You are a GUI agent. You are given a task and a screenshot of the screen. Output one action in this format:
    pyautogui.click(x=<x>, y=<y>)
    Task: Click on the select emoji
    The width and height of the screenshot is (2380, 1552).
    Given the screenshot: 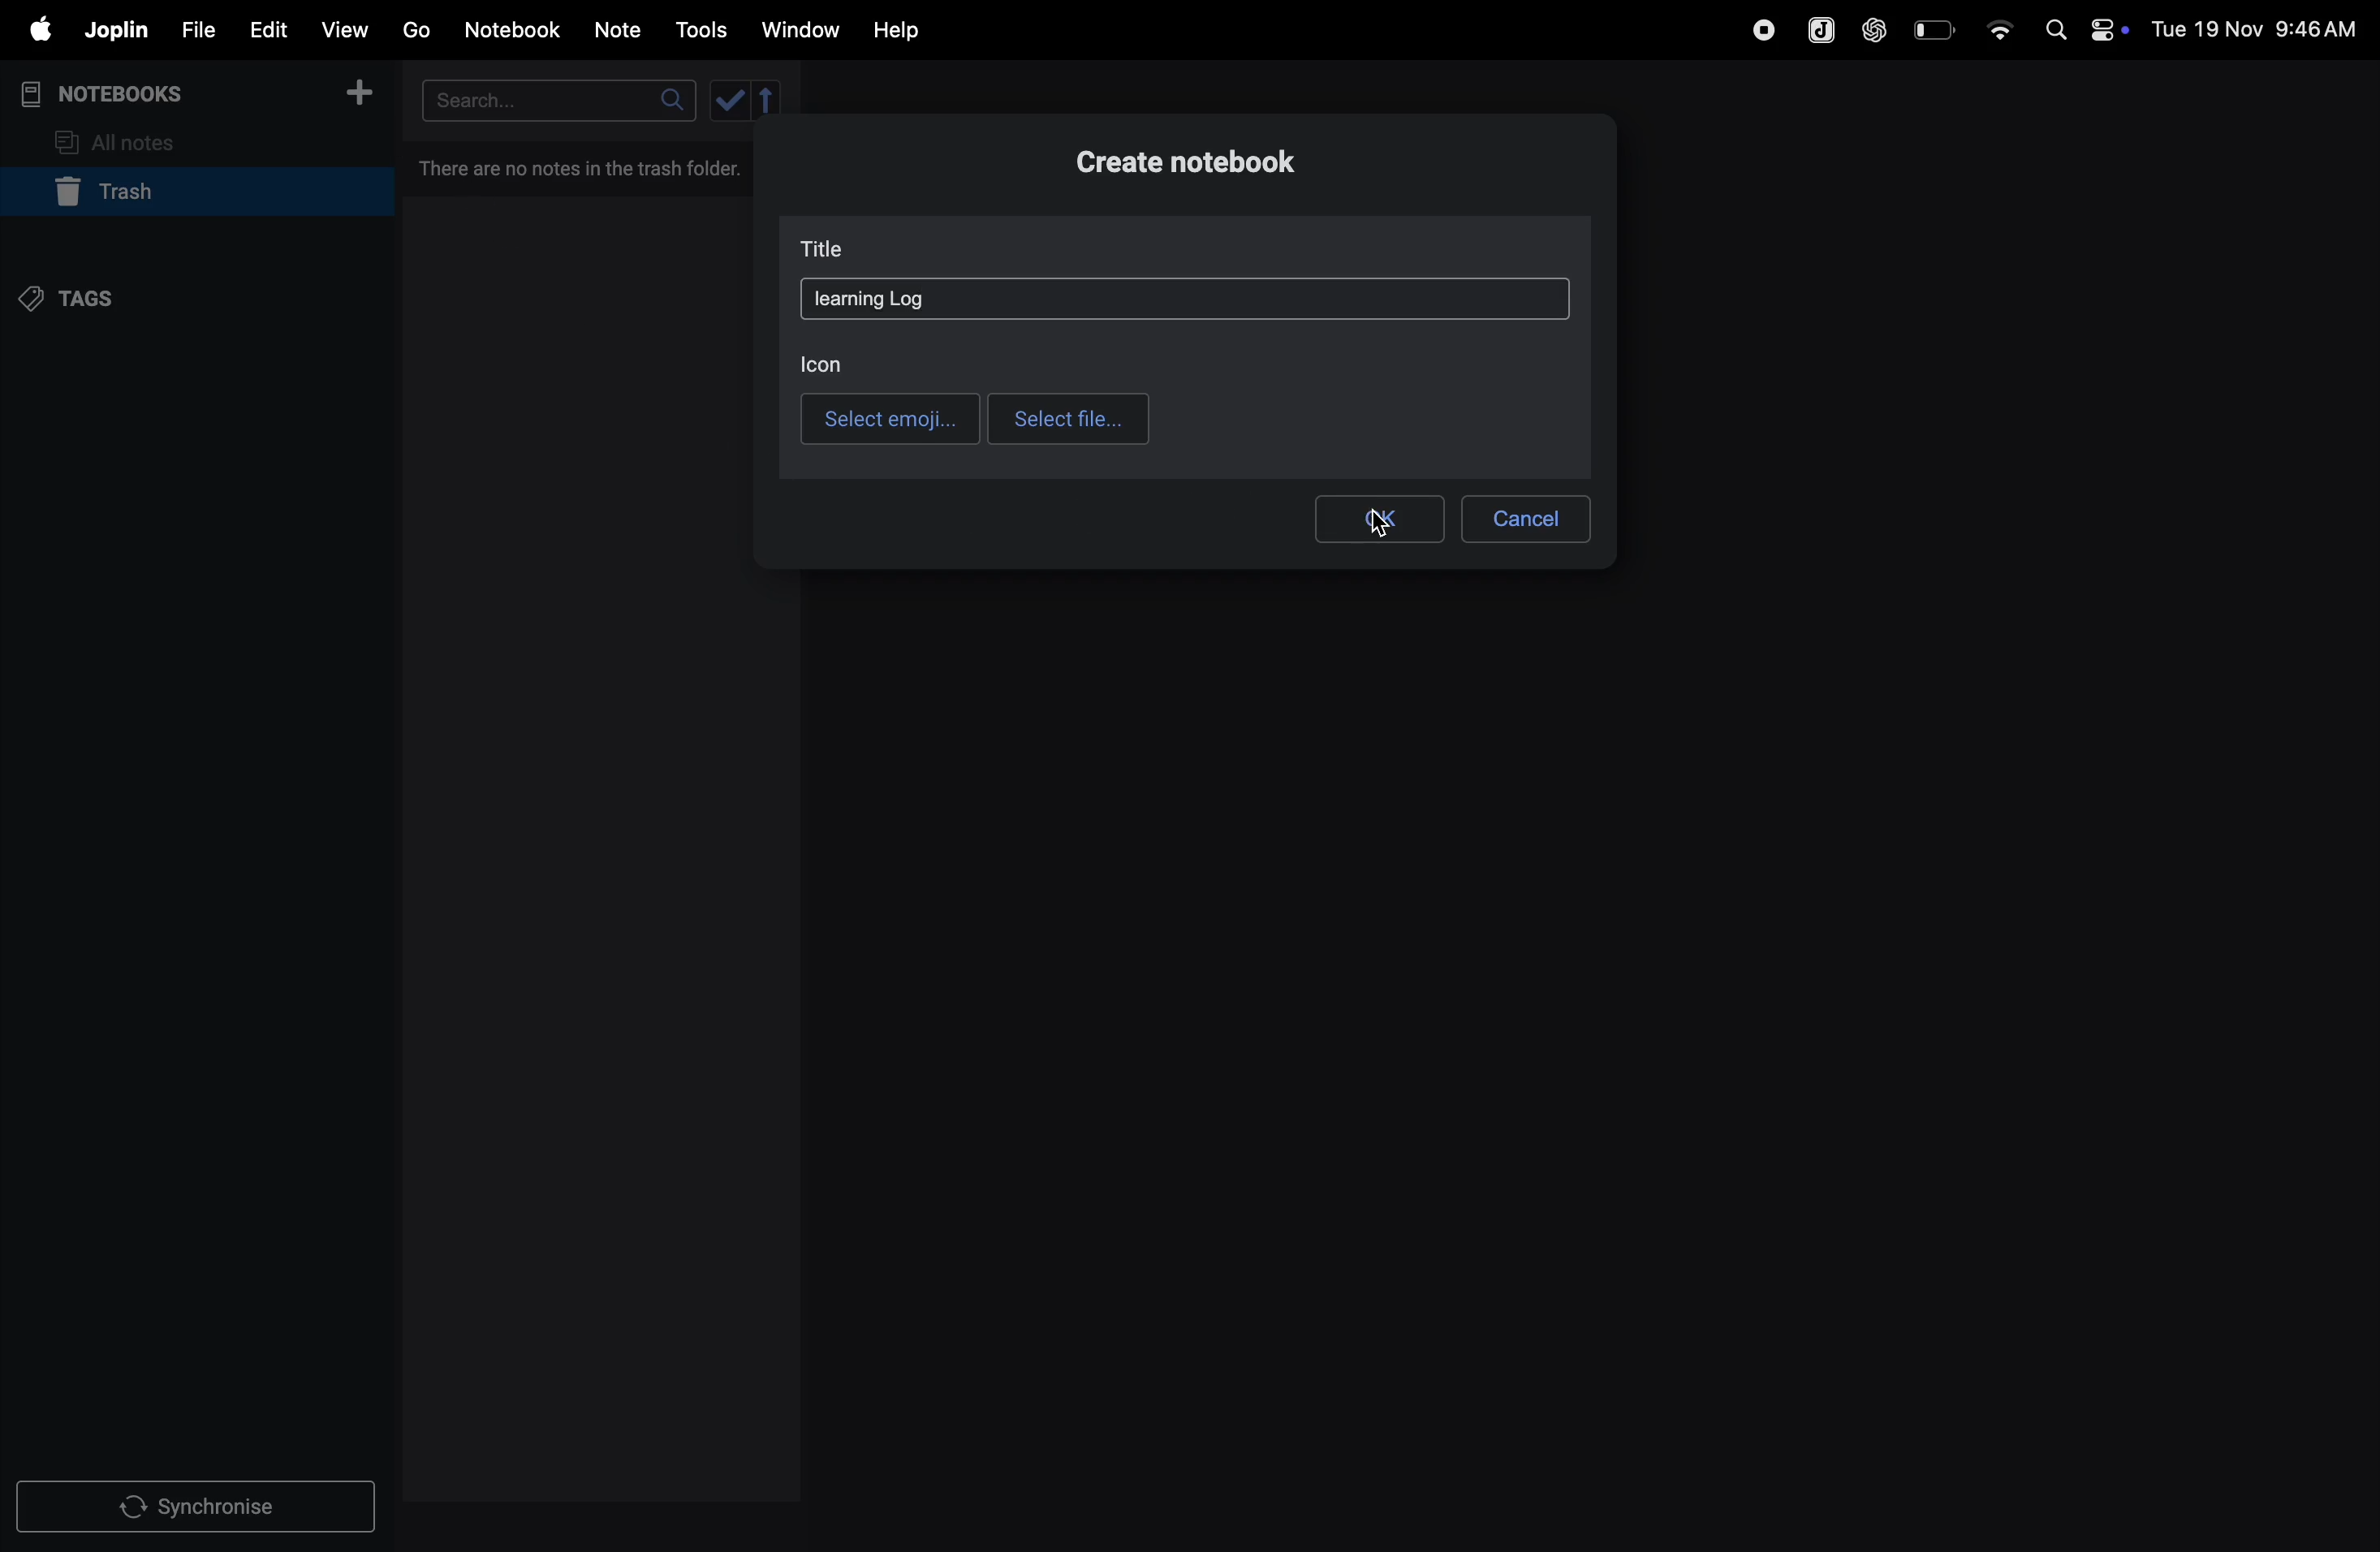 What is the action you would take?
    pyautogui.click(x=890, y=418)
    